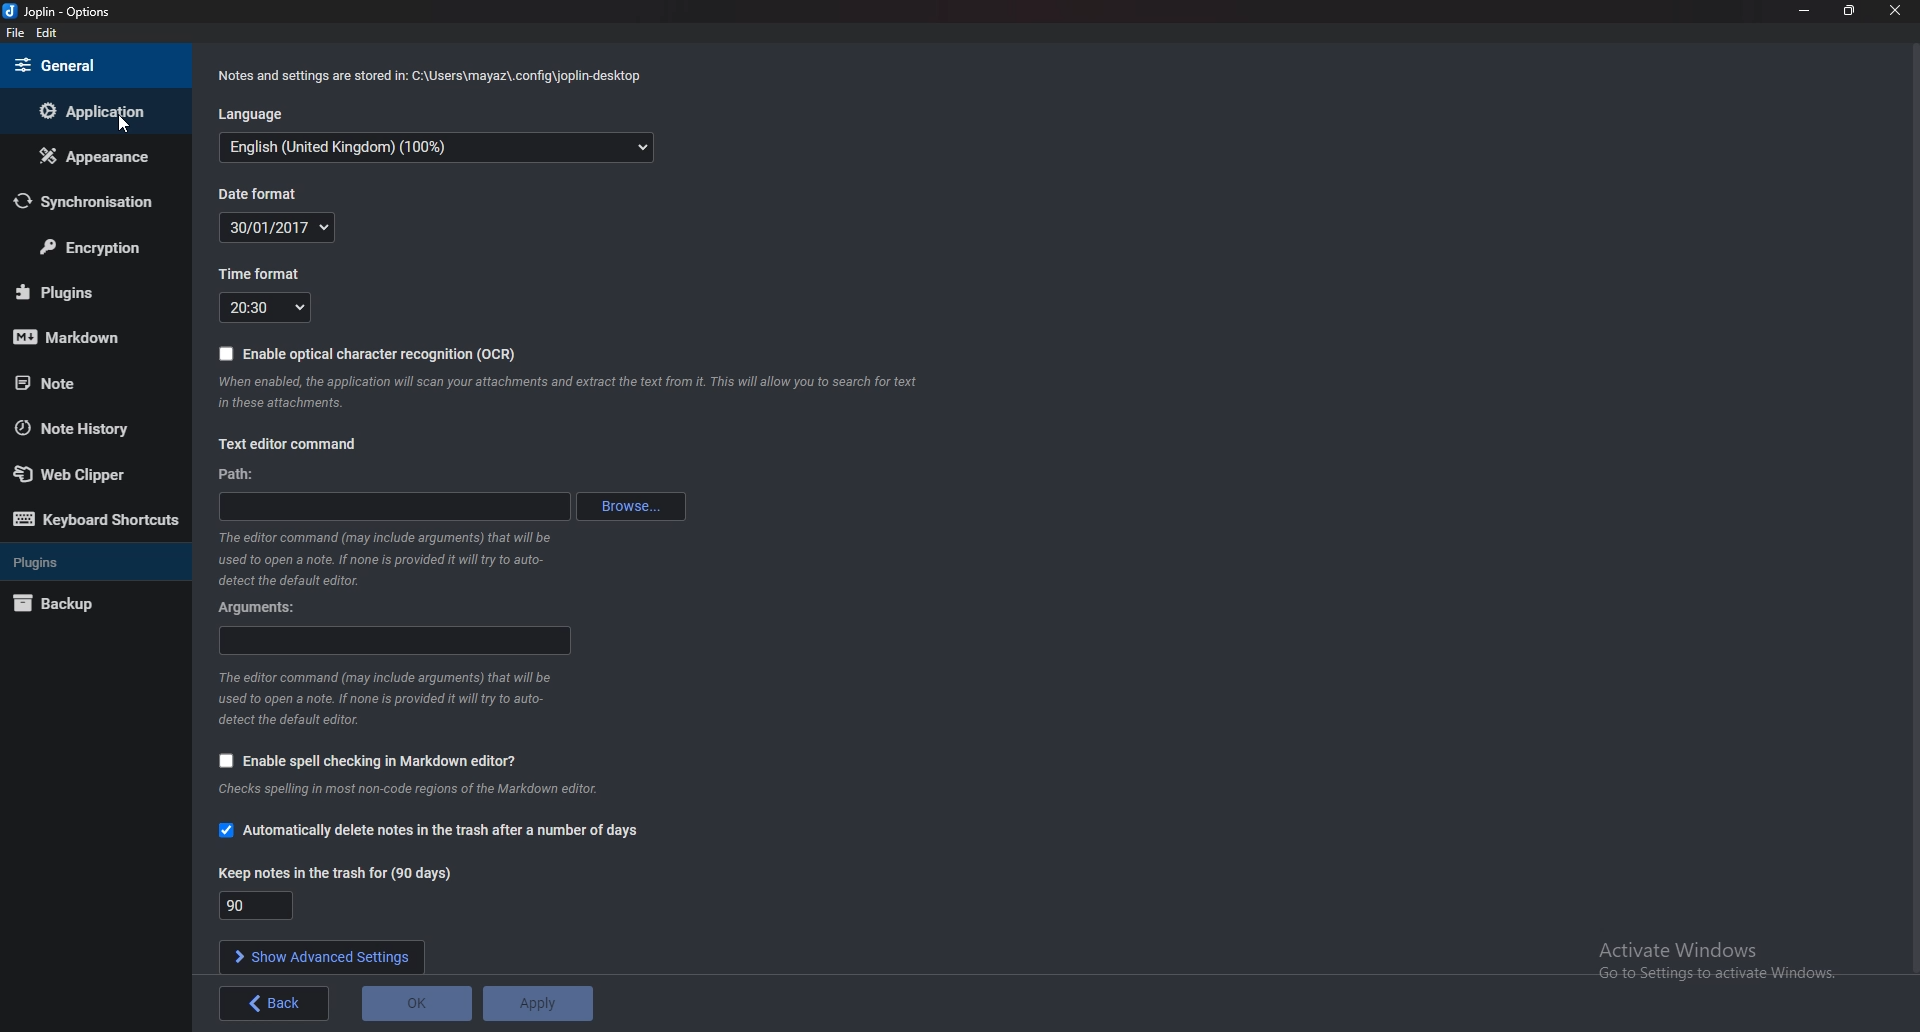 The width and height of the screenshot is (1920, 1032). Describe the element at coordinates (382, 354) in the screenshot. I see `Enable O C R` at that location.